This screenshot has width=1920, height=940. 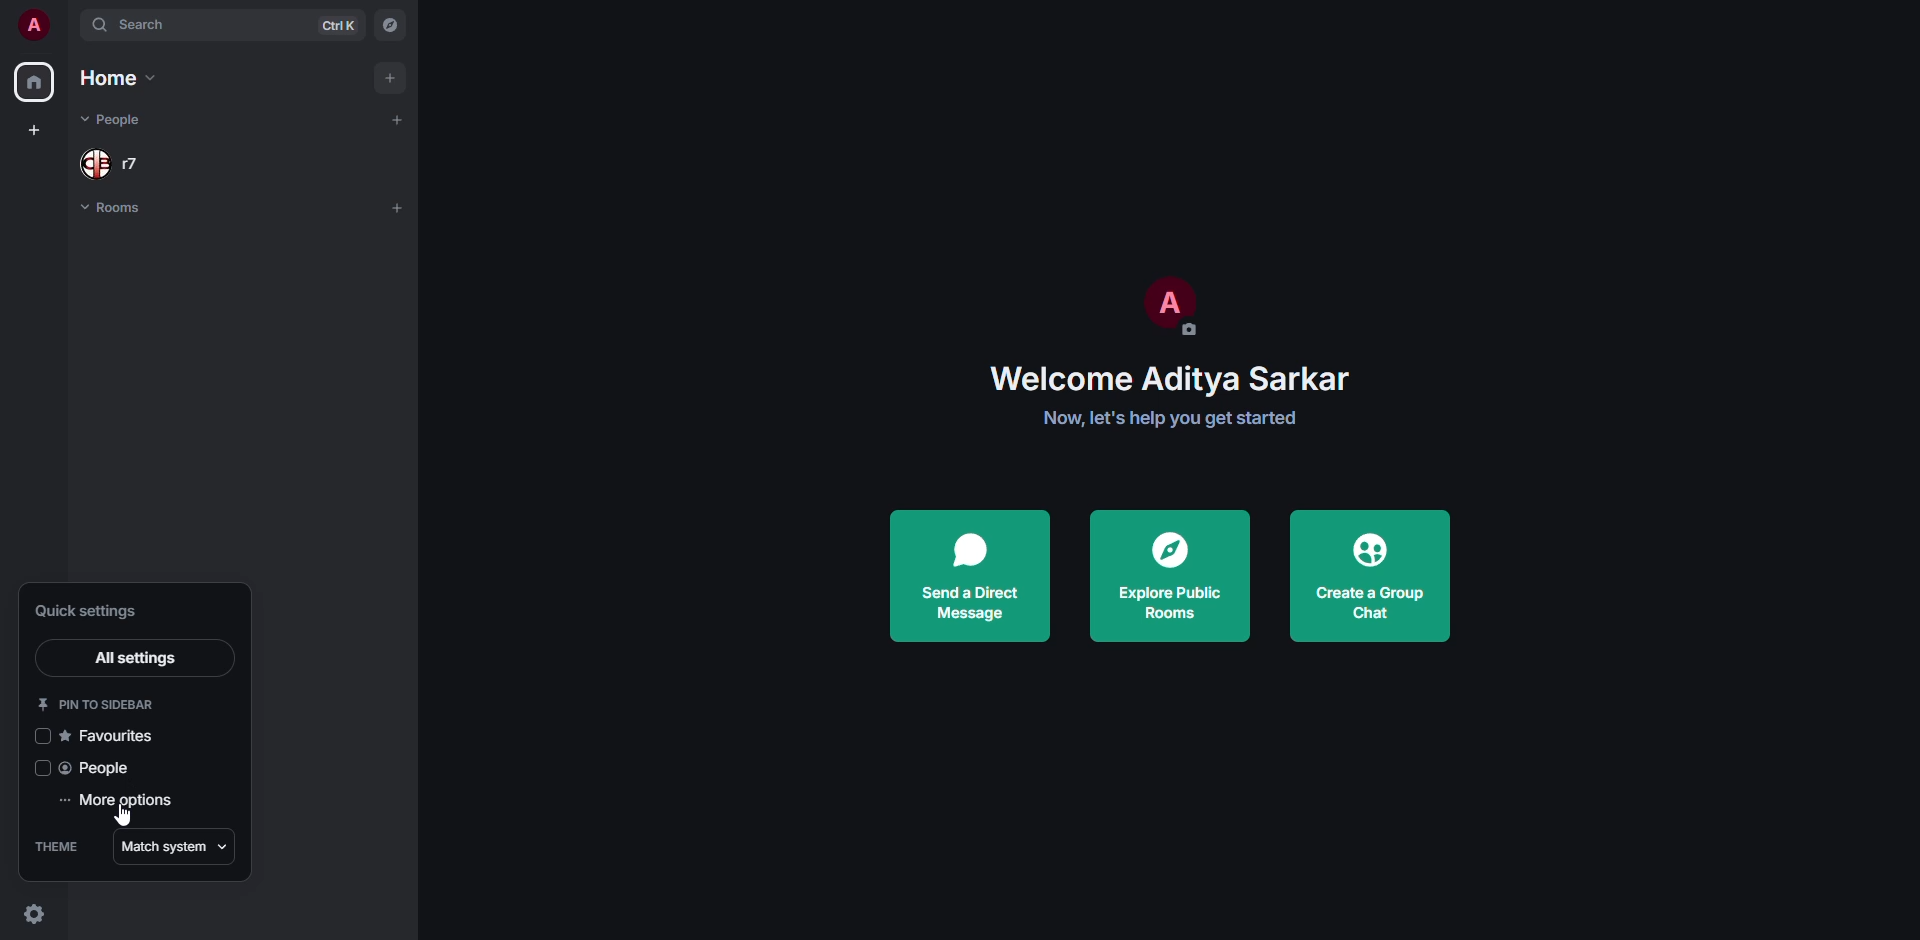 What do you see at coordinates (120, 735) in the screenshot?
I see `favorites` at bounding box center [120, 735].